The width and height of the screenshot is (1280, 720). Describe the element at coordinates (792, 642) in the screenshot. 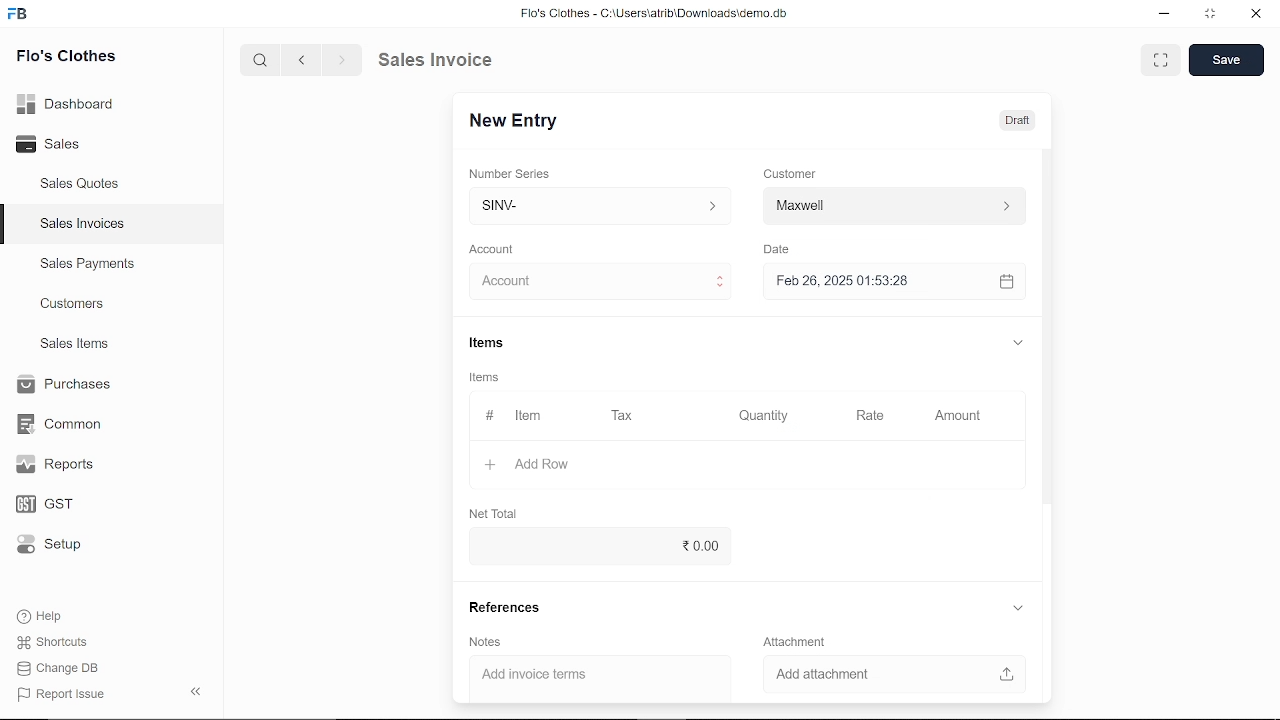

I see `‘Attachment` at that location.